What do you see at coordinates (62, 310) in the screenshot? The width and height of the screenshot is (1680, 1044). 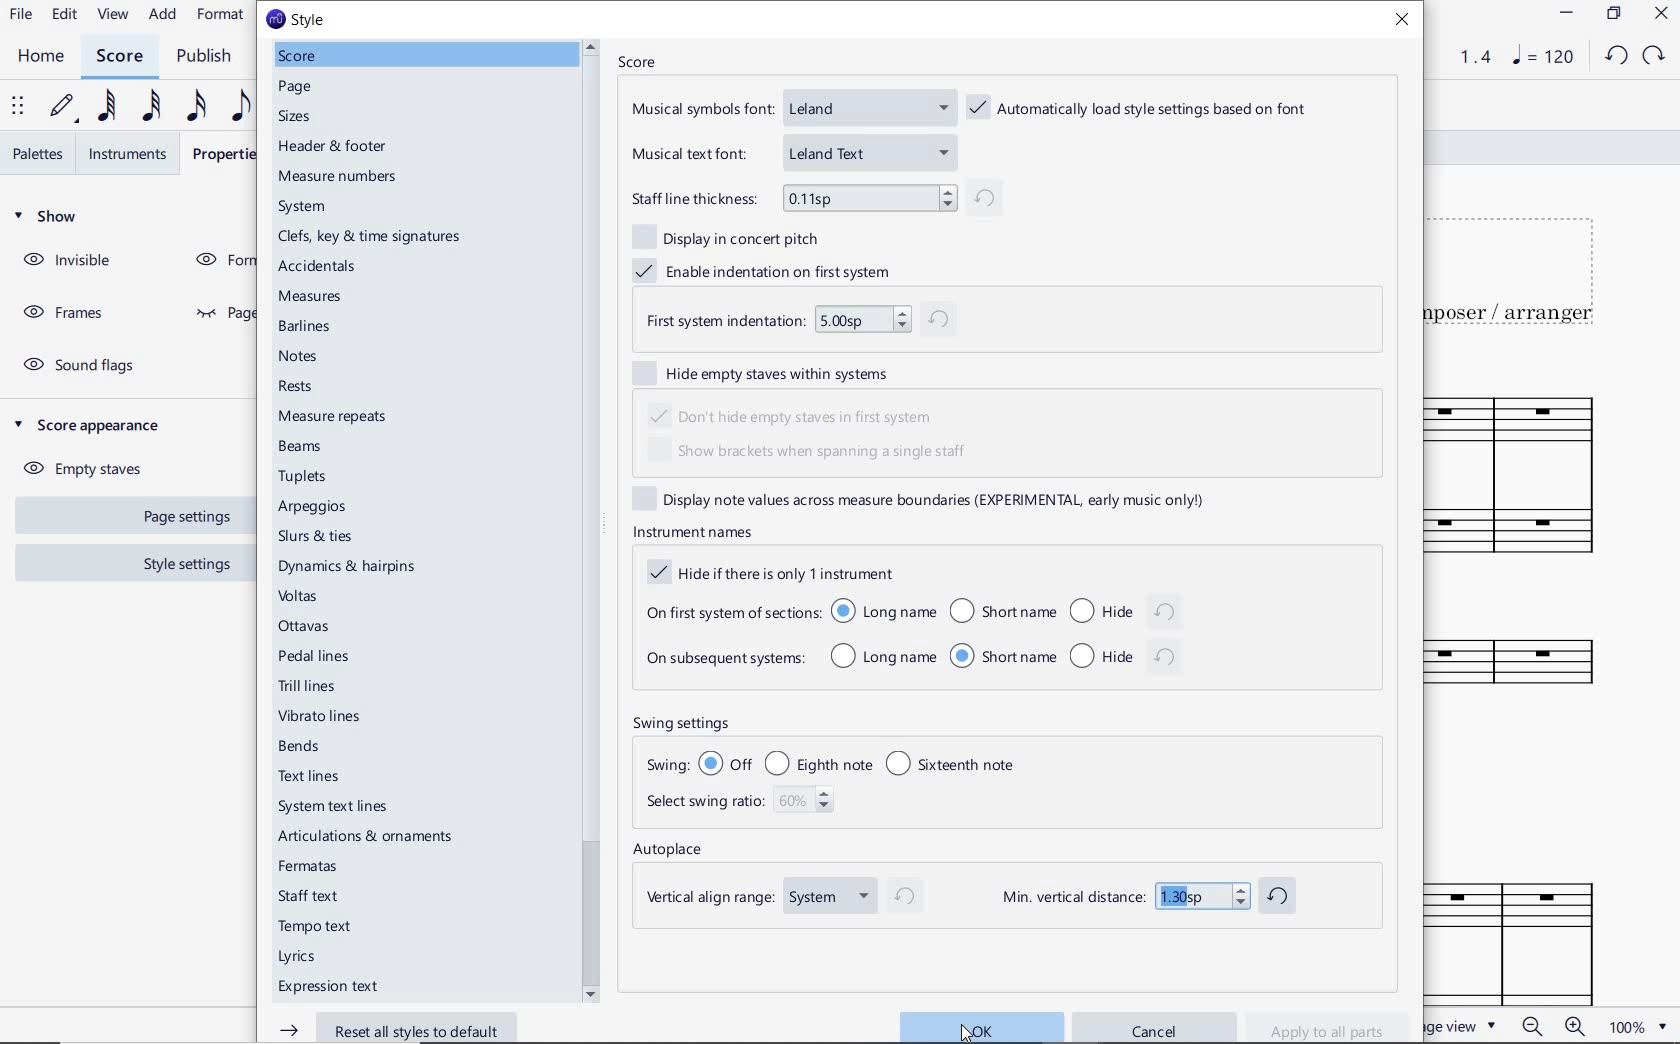 I see `FRAMES` at bounding box center [62, 310].